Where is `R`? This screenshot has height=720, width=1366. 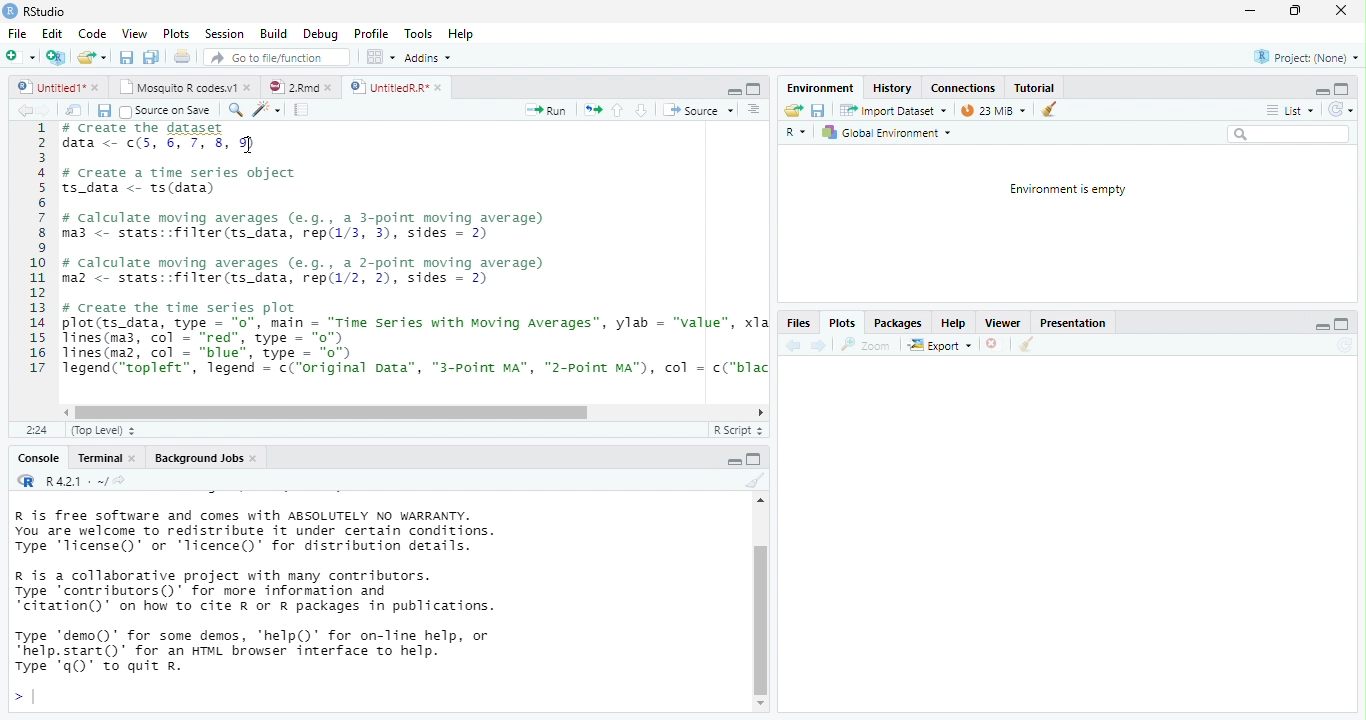 R is located at coordinates (798, 134).